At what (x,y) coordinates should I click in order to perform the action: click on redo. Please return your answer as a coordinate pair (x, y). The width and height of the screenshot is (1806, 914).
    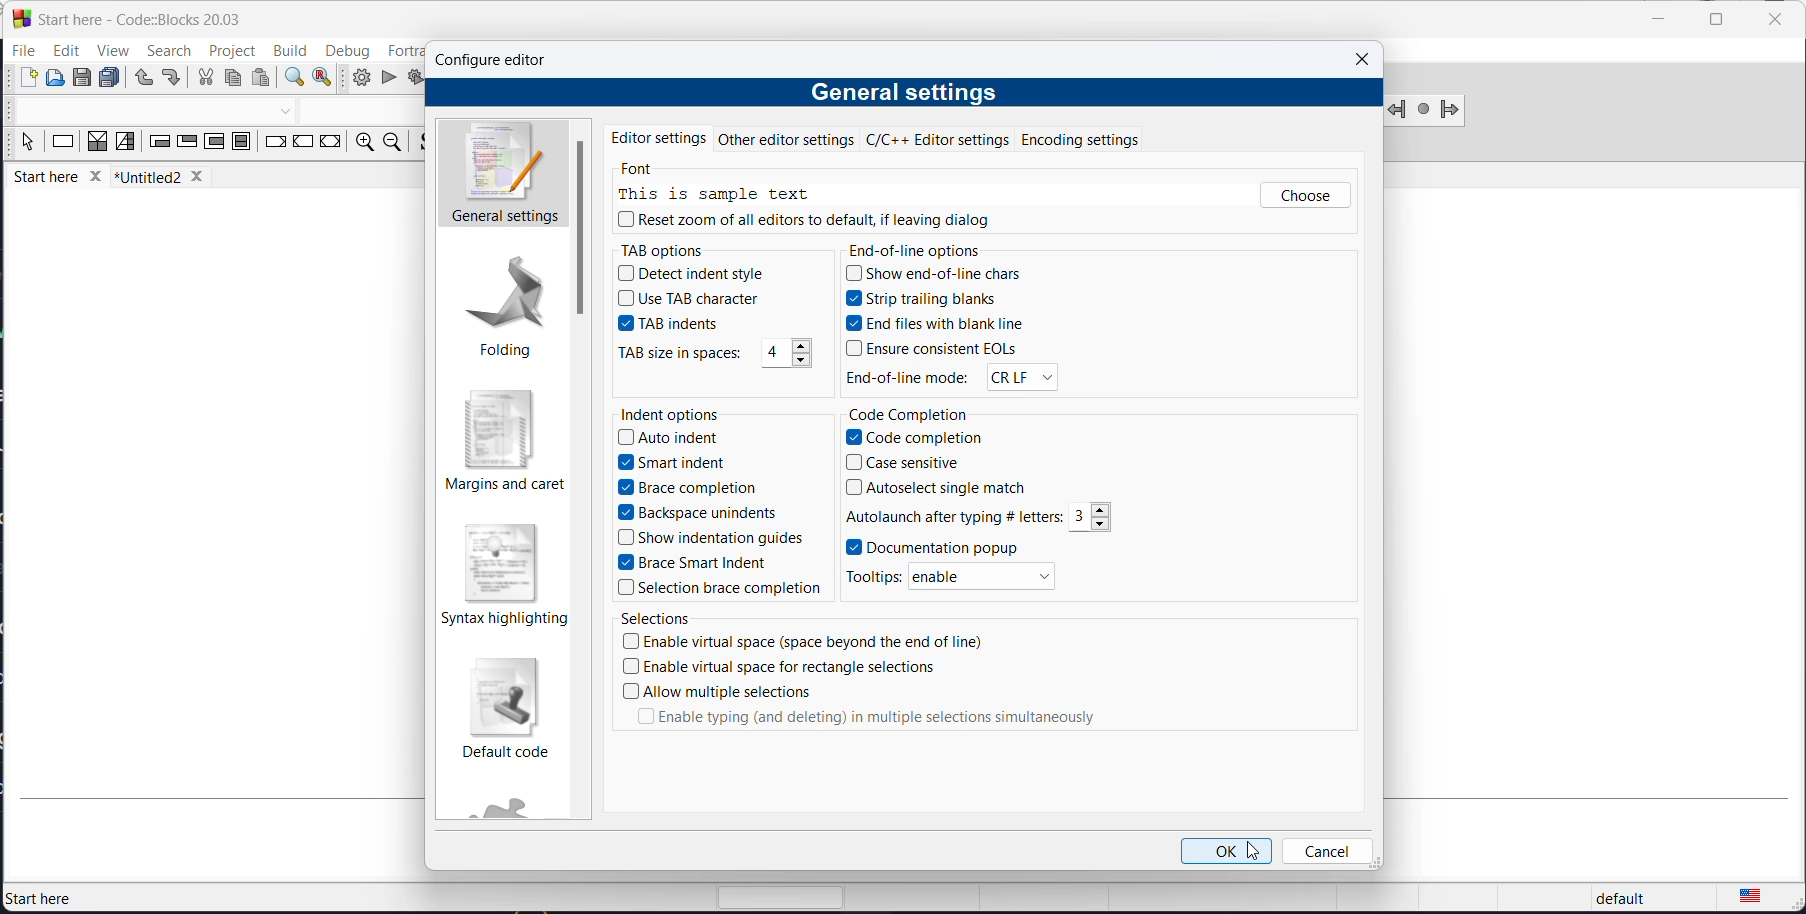
    Looking at the image, I should click on (171, 80).